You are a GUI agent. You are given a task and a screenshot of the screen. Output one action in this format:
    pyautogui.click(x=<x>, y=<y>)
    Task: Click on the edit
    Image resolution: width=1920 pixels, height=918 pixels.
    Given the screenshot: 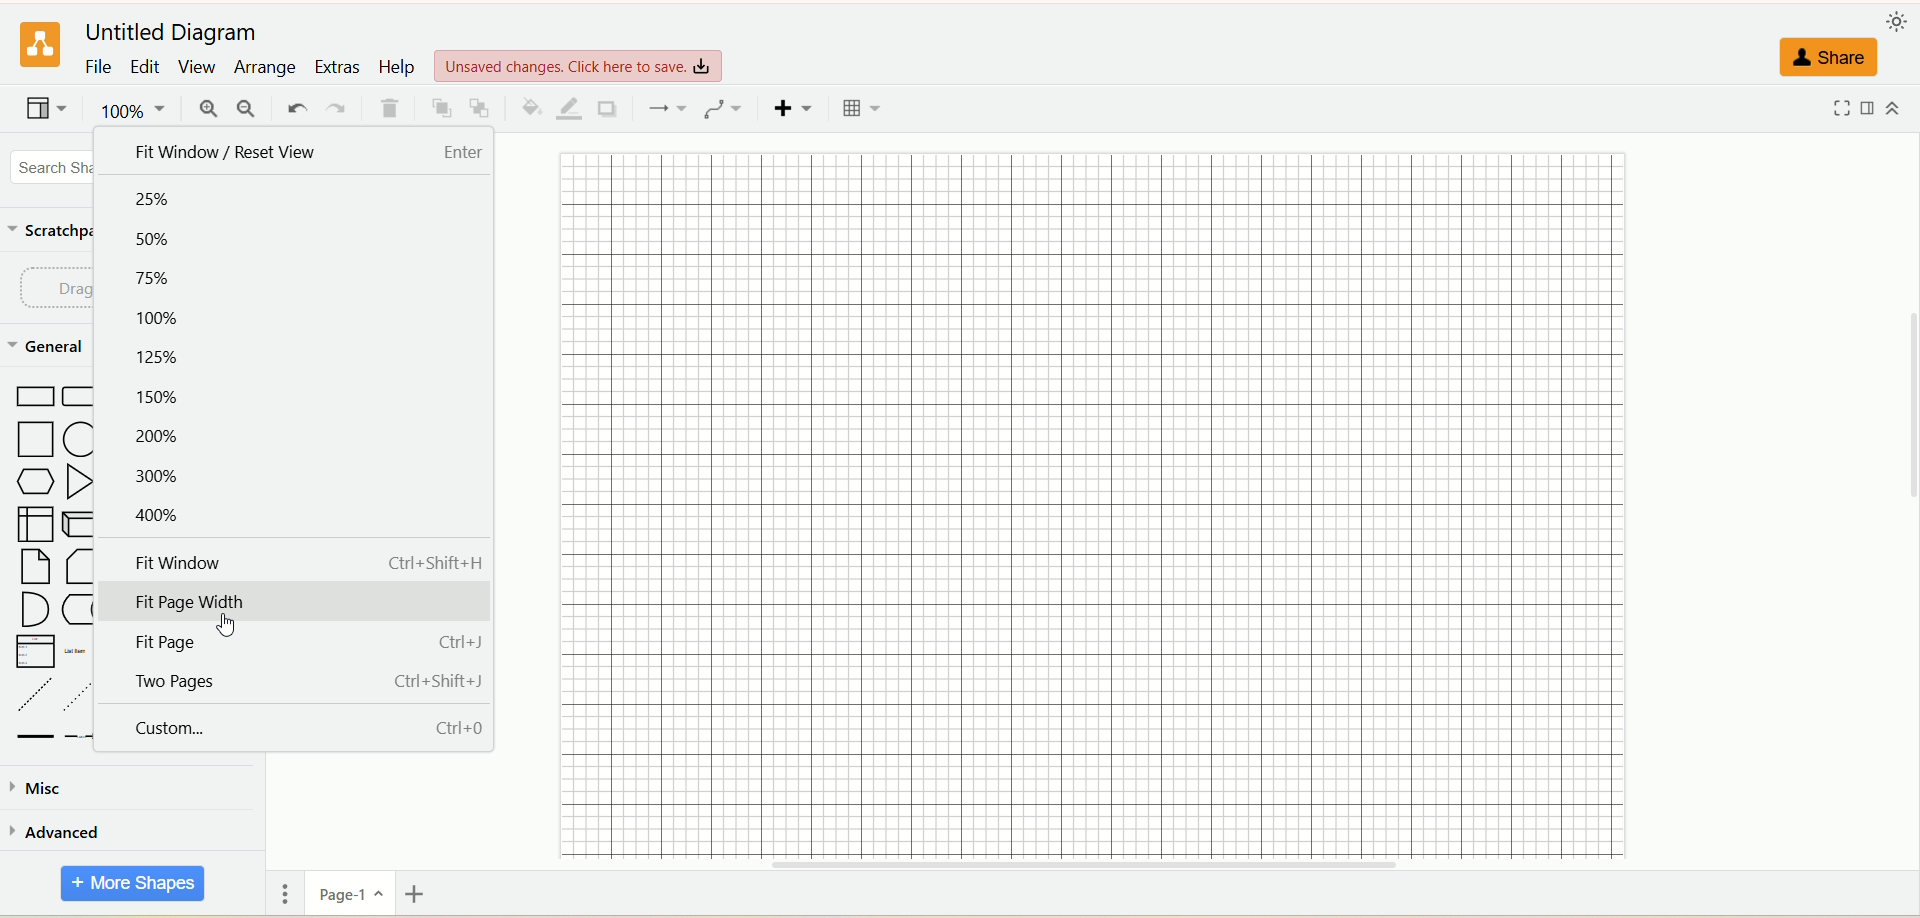 What is the action you would take?
    pyautogui.click(x=146, y=66)
    